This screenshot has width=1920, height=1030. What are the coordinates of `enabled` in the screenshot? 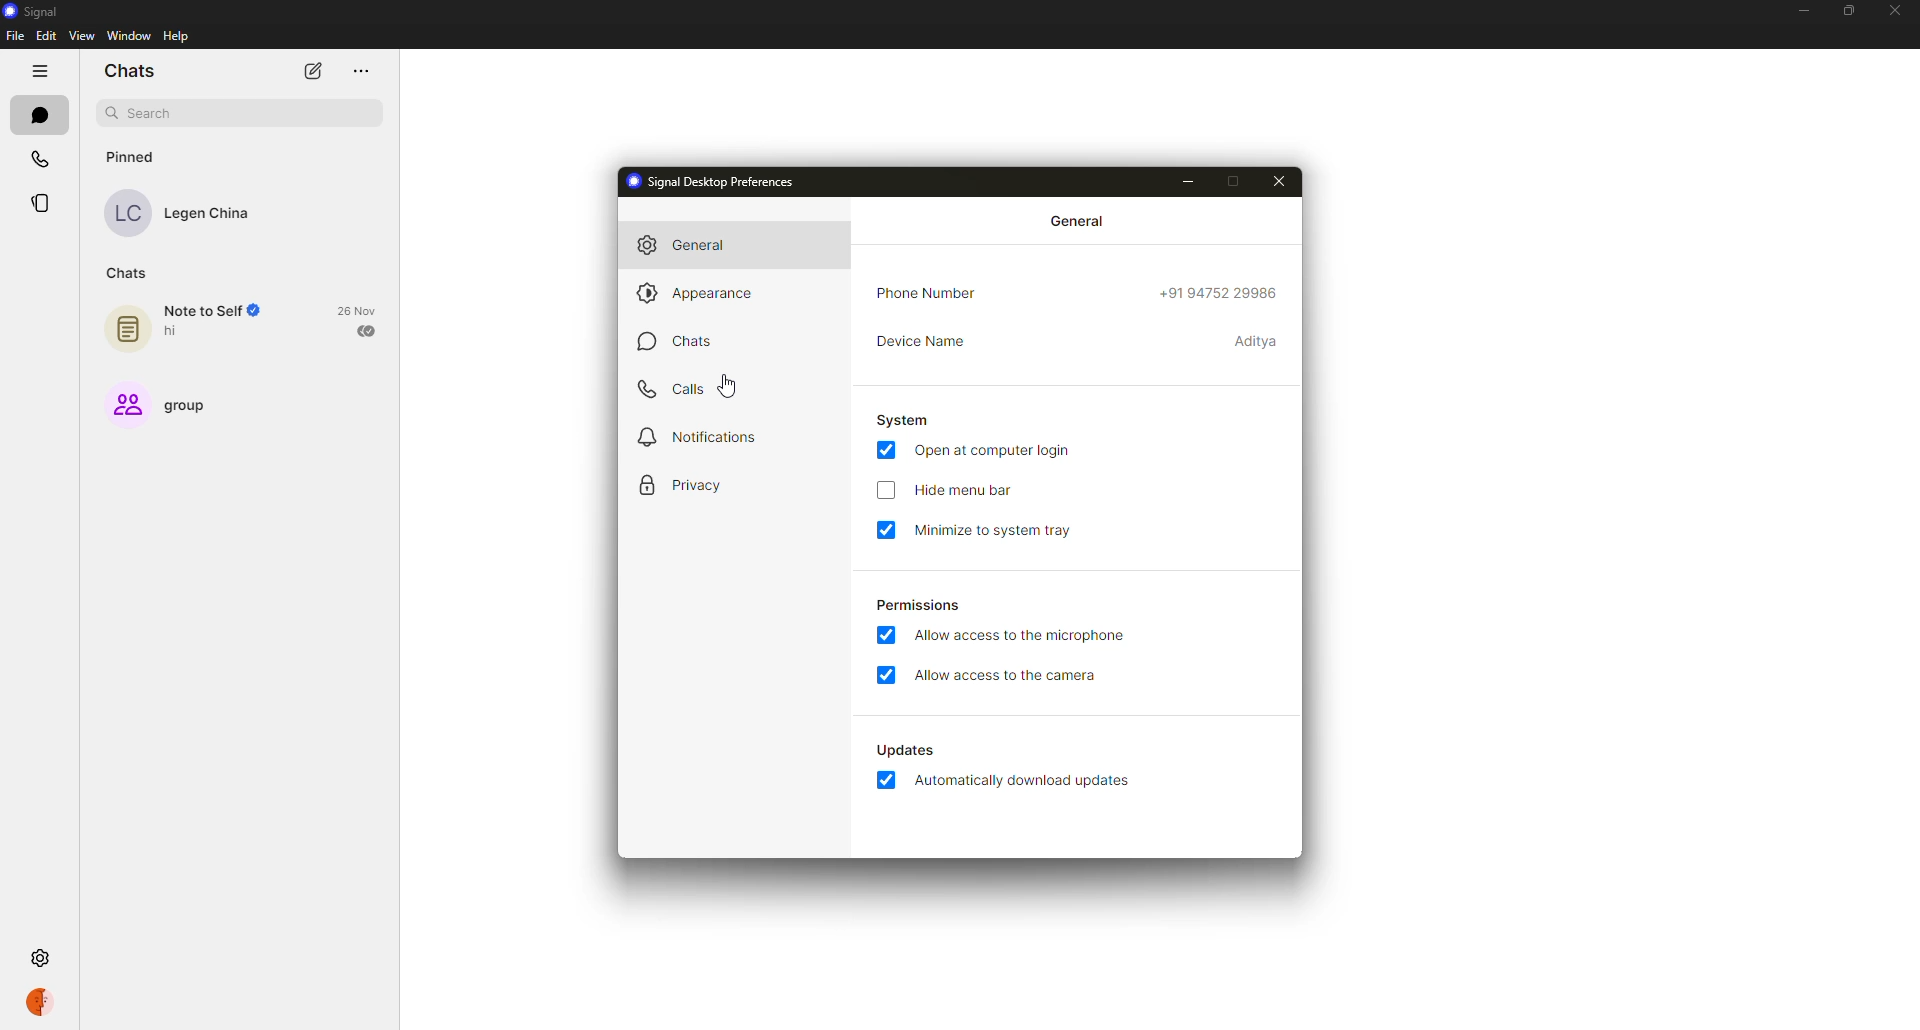 It's located at (889, 676).